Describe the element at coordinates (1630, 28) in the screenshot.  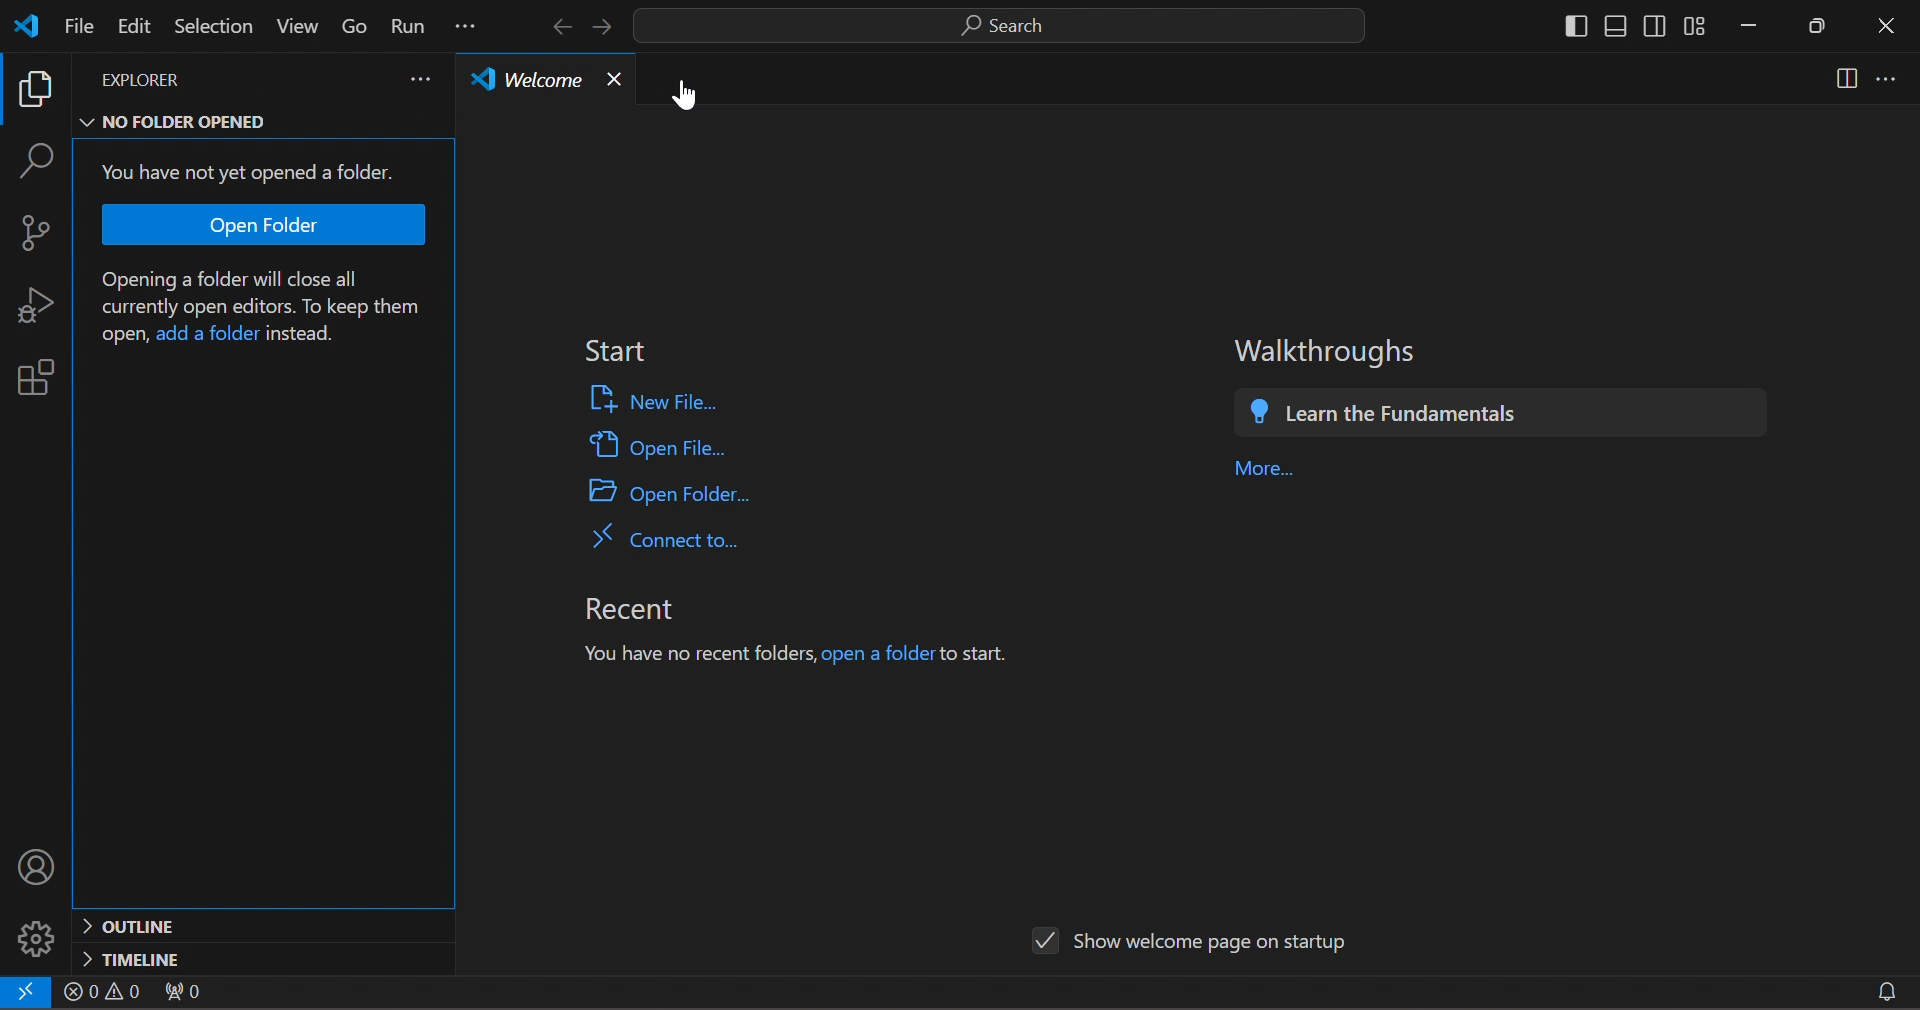
I see `shift` at that location.